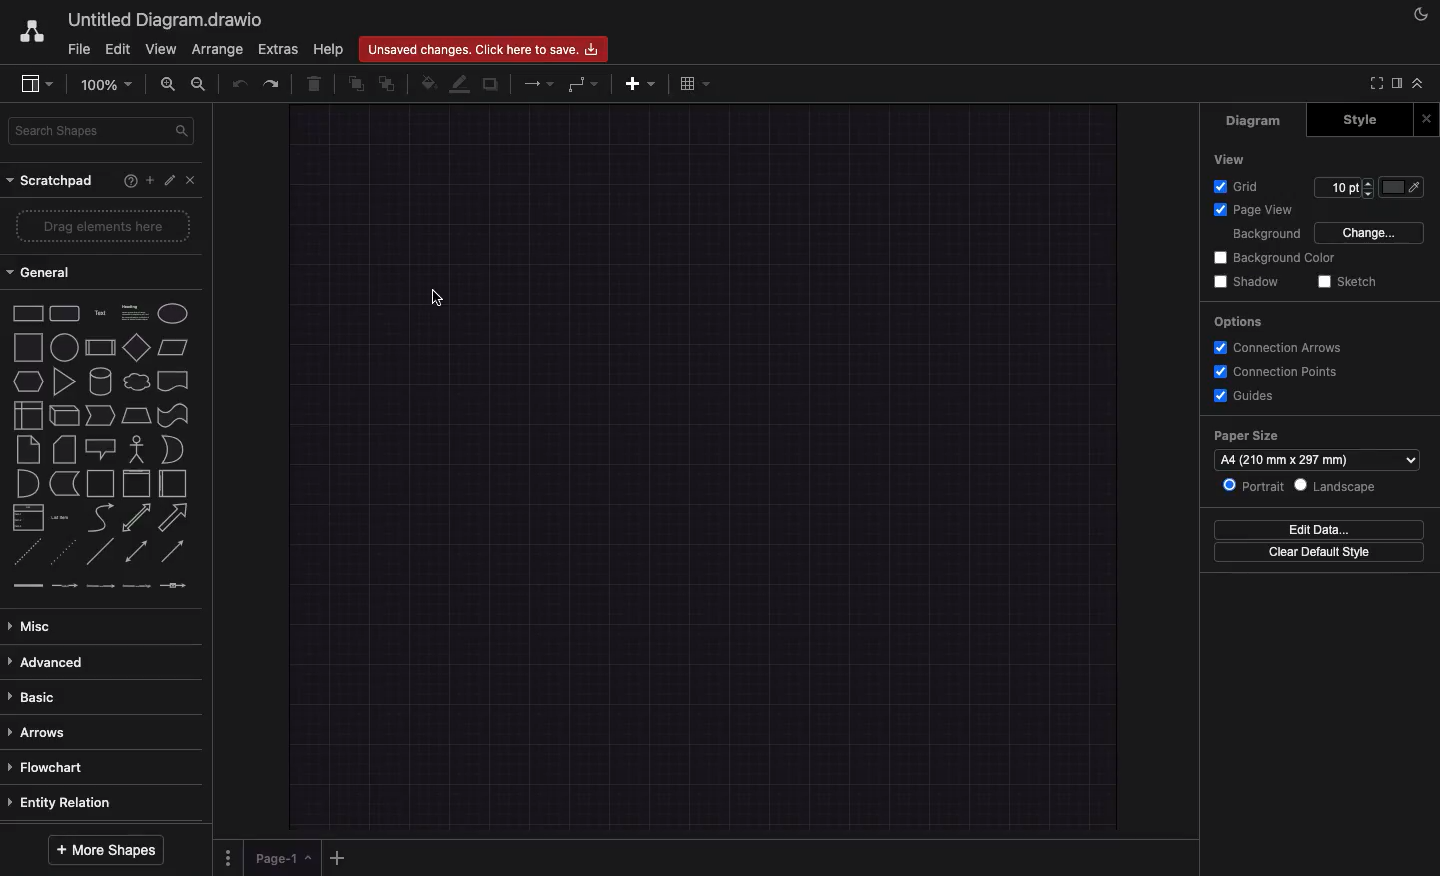 The image size is (1440, 876). I want to click on Fill, so click(1403, 188).